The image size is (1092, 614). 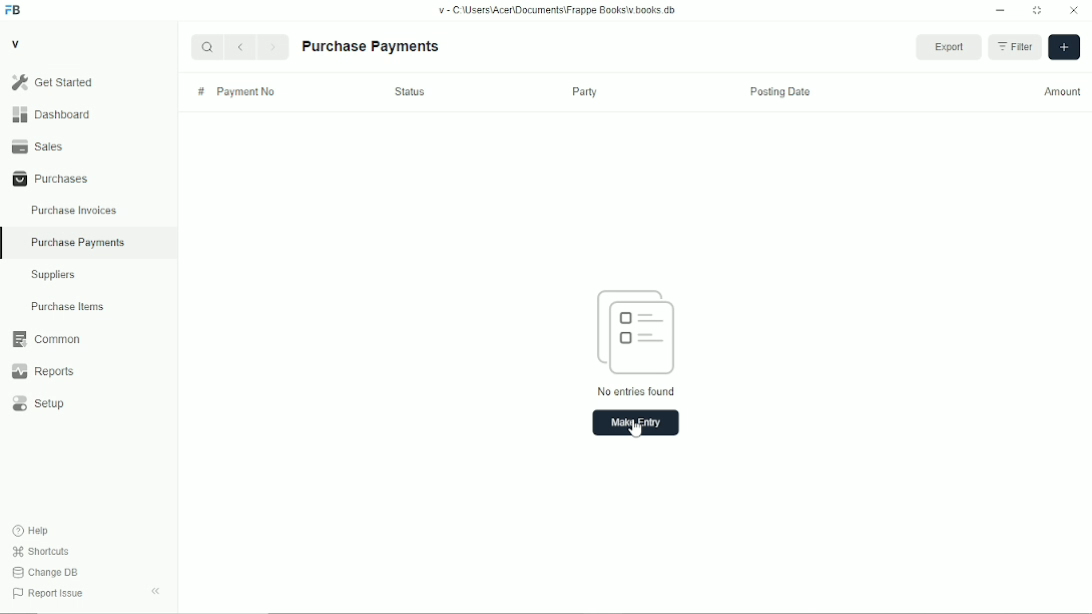 What do you see at coordinates (636, 332) in the screenshot?
I see `Articles icon` at bounding box center [636, 332].